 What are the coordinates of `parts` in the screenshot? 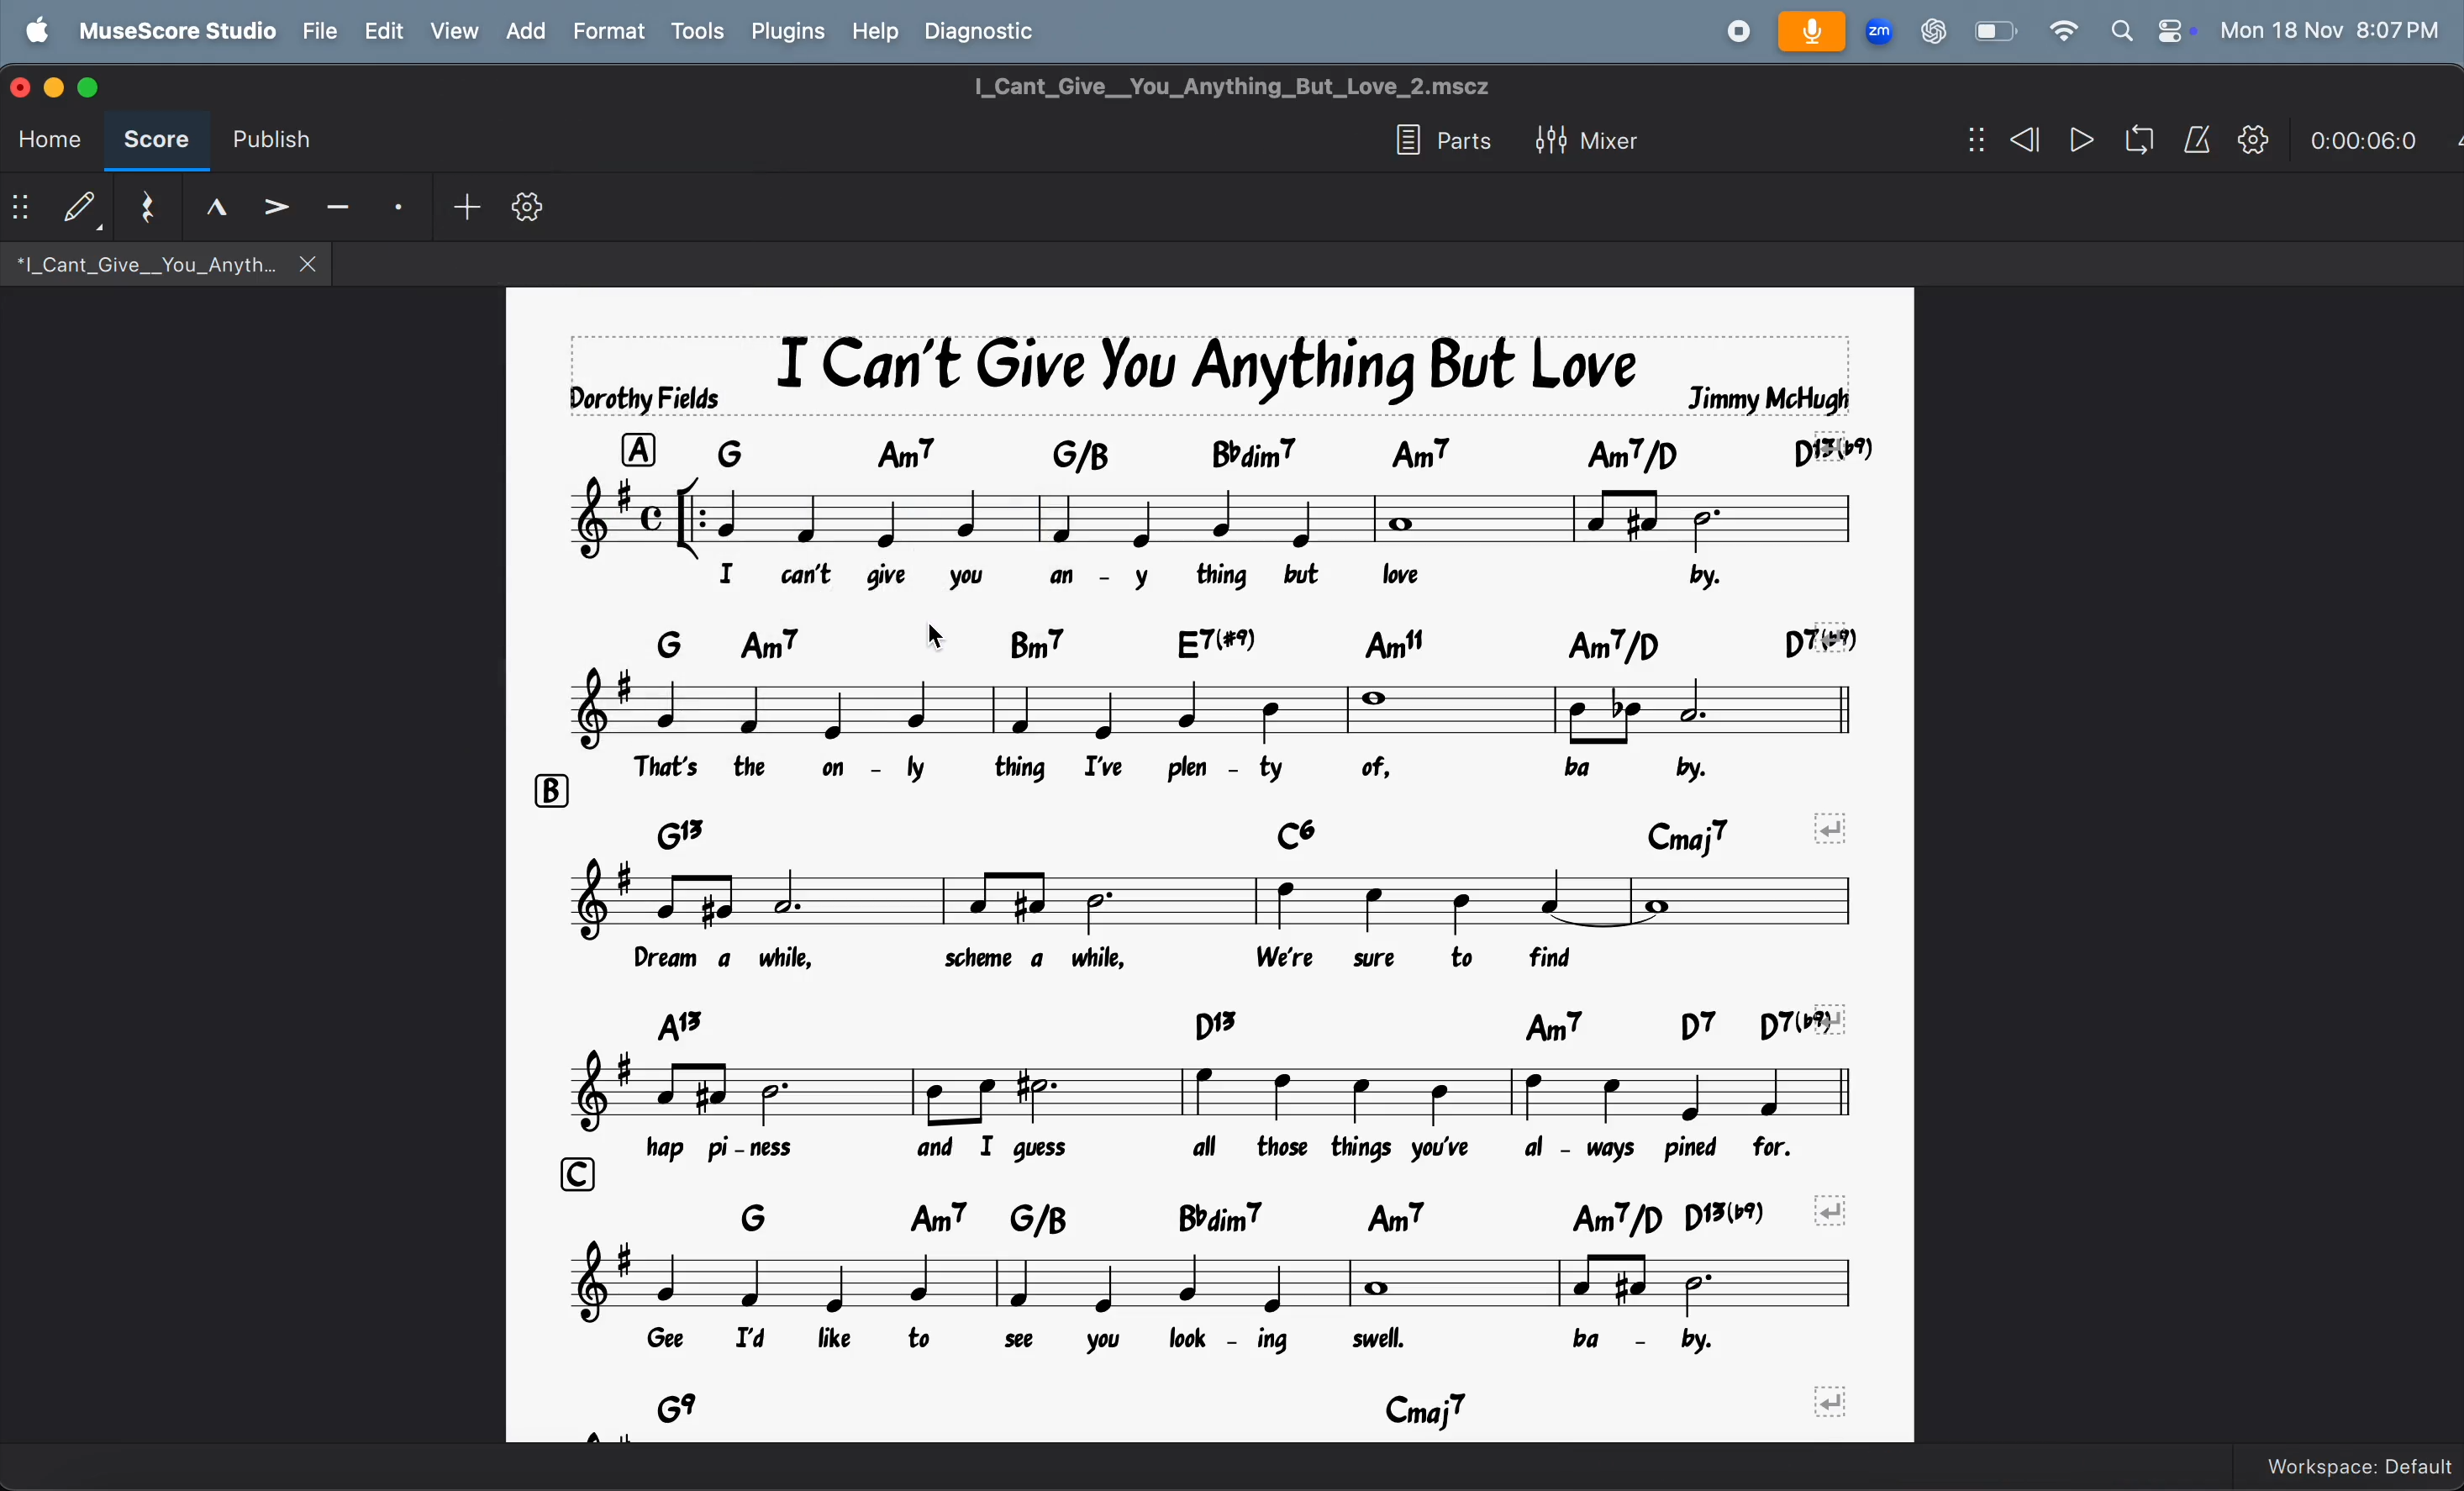 It's located at (1447, 140).